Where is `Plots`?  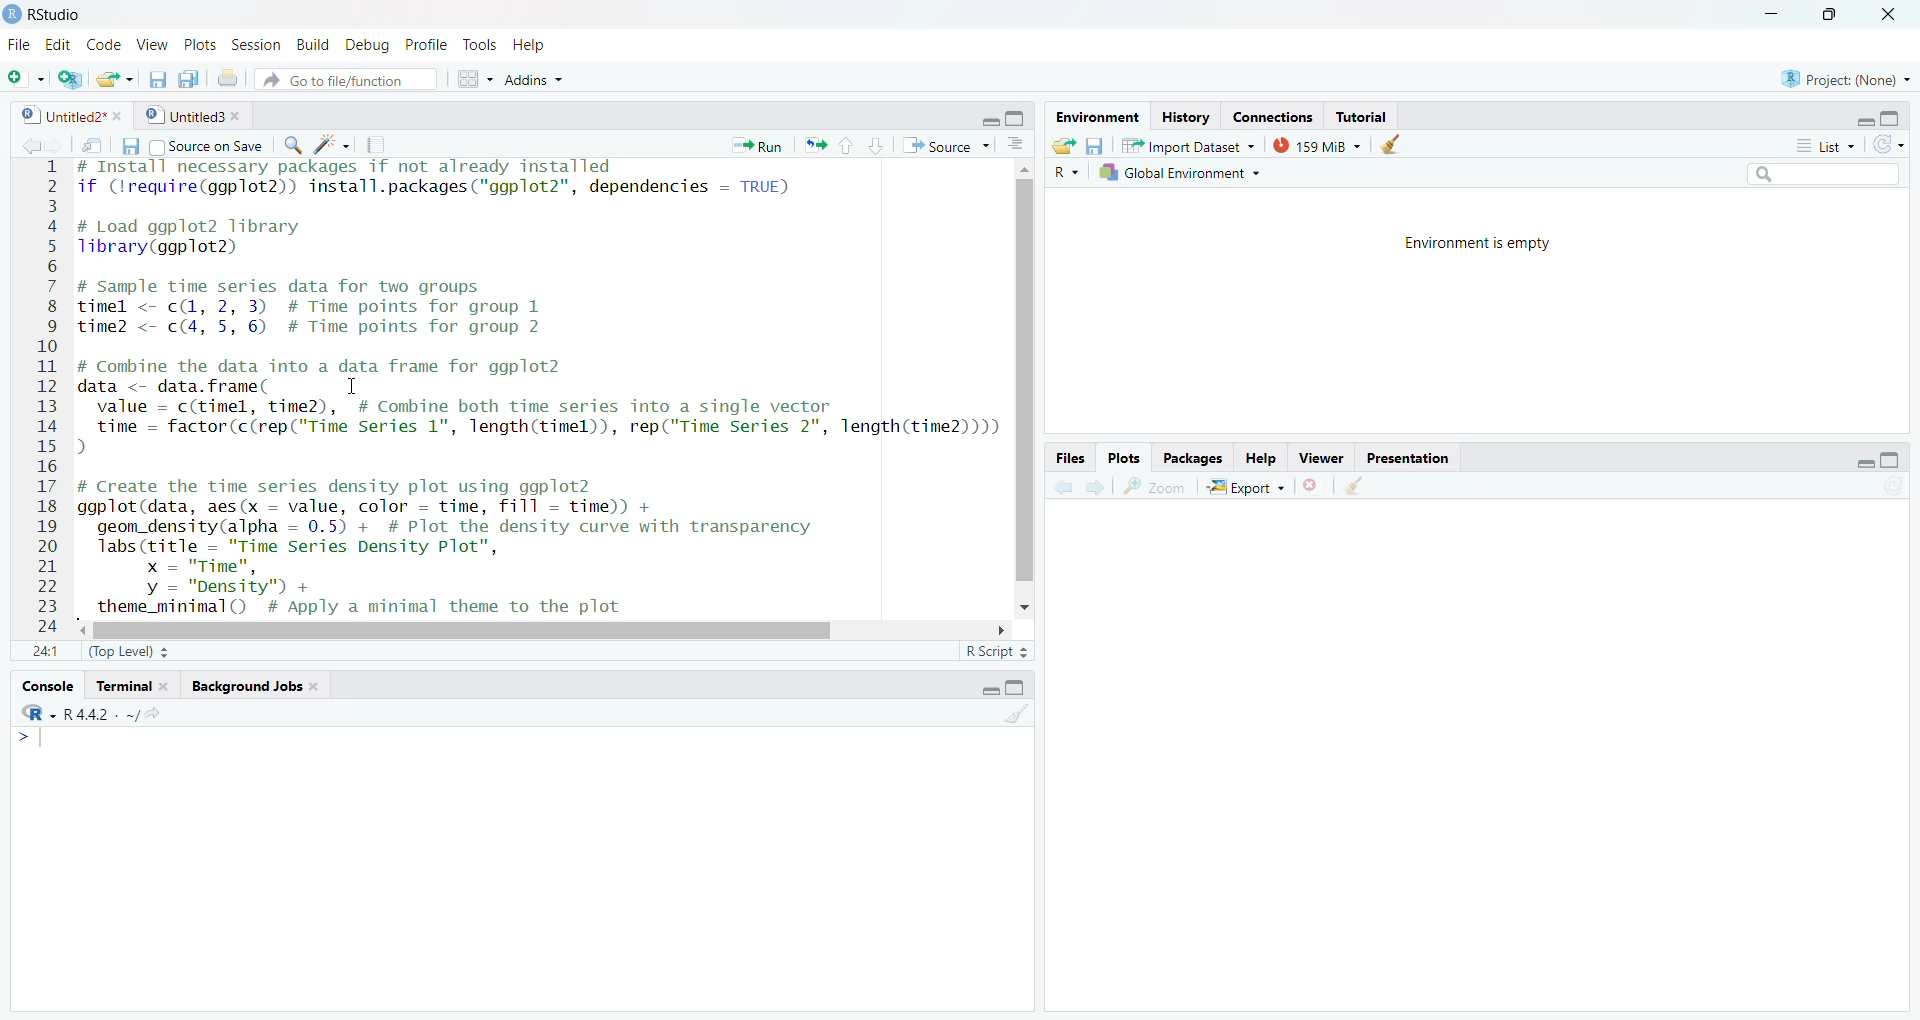
Plots is located at coordinates (197, 44).